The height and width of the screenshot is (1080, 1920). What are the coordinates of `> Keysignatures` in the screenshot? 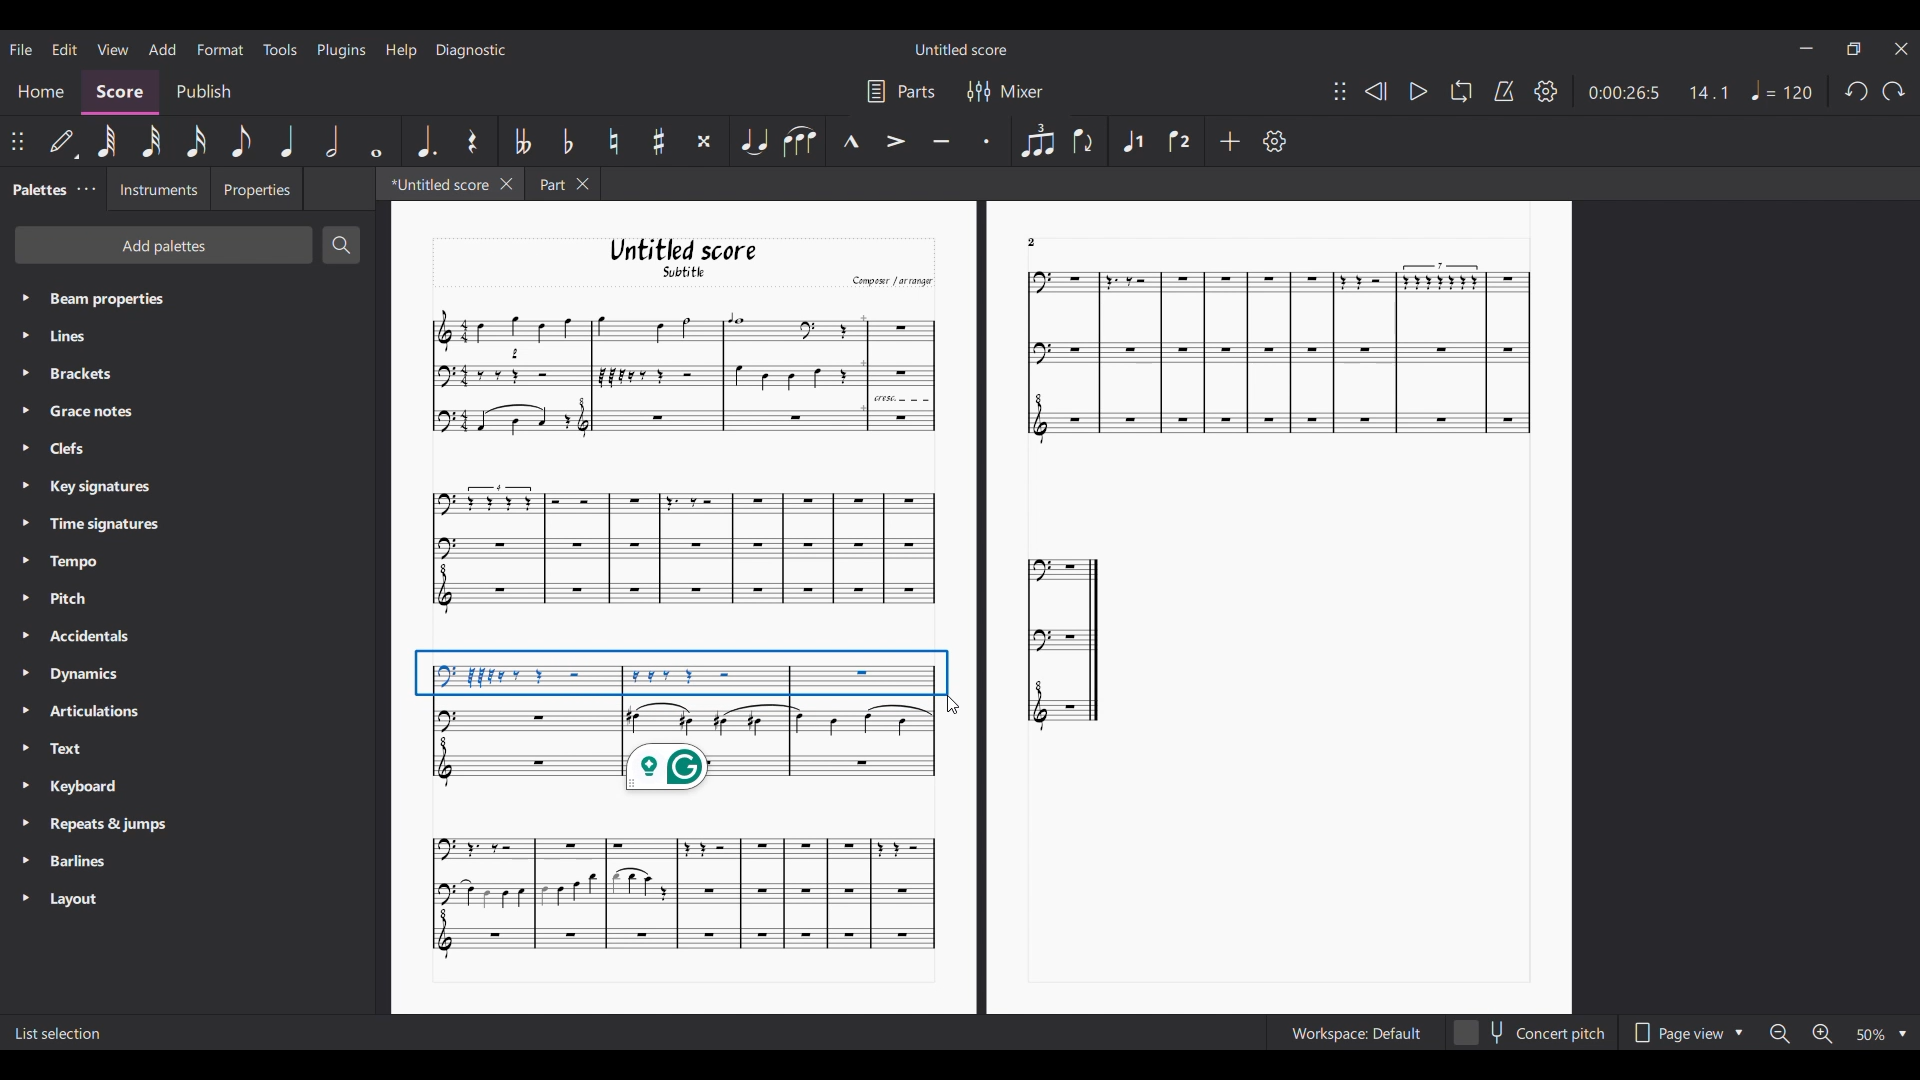 It's located at (88, 484).